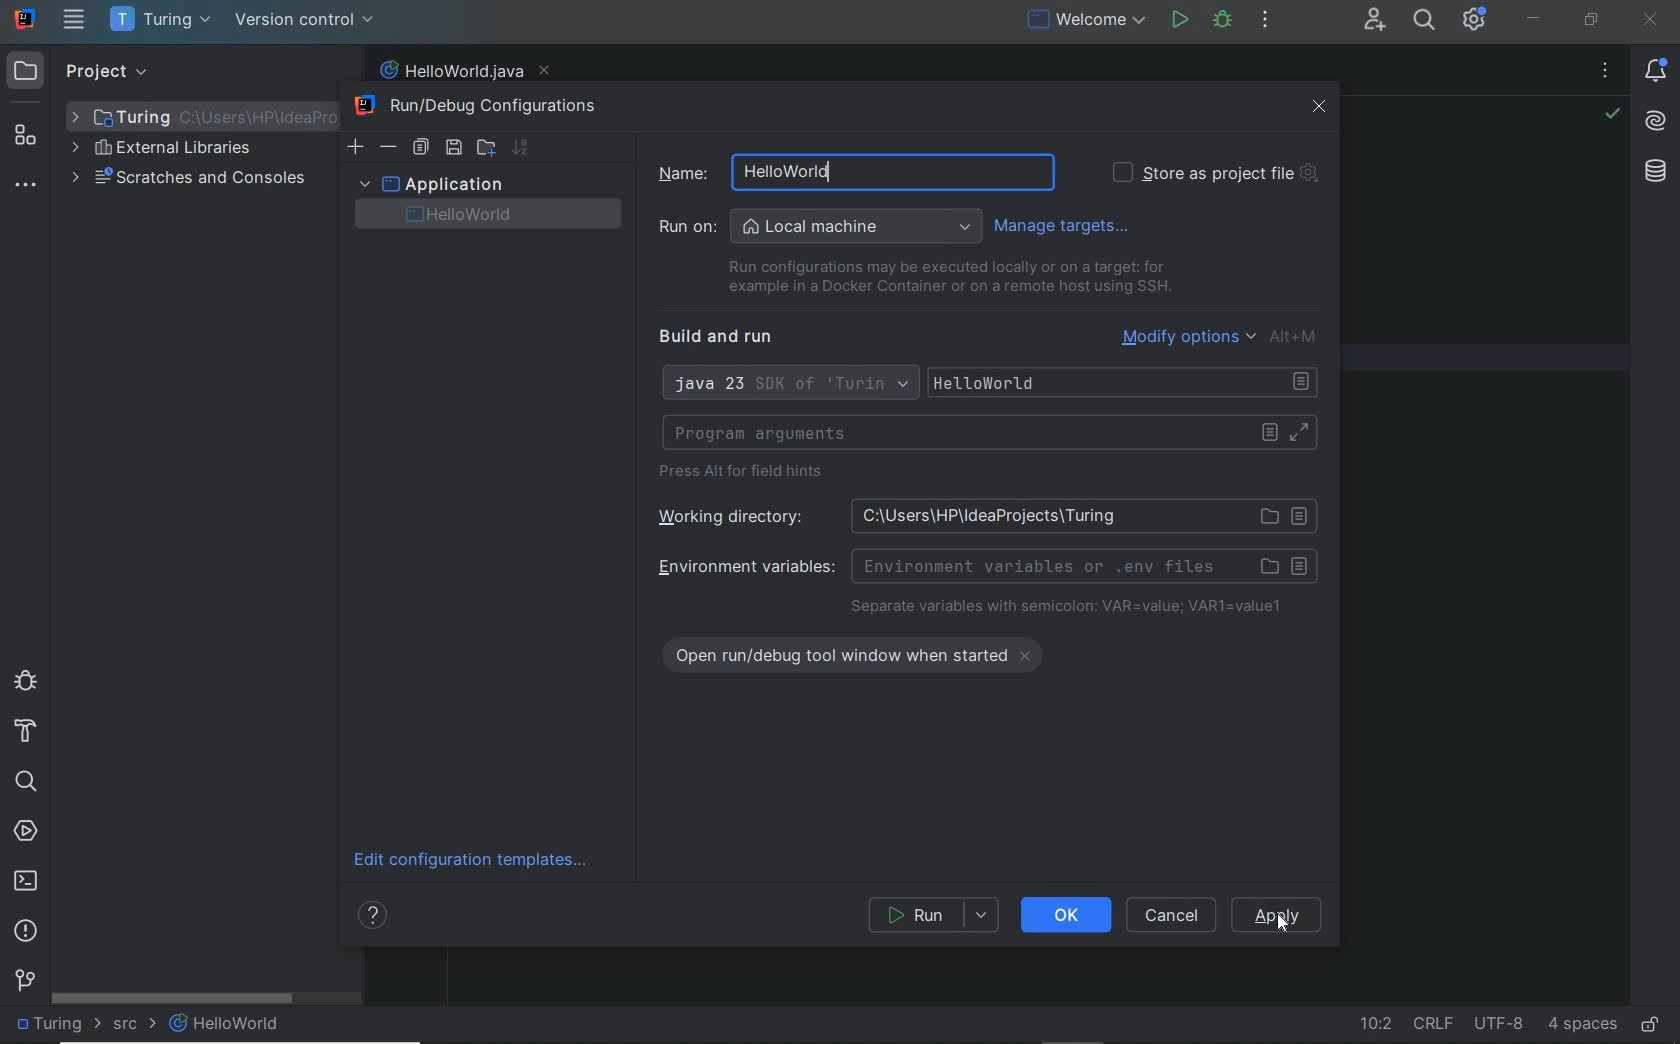 Image resolution: width=1680 pixels, height=1044 pixels. I want to click on system name, so click(26, 19).